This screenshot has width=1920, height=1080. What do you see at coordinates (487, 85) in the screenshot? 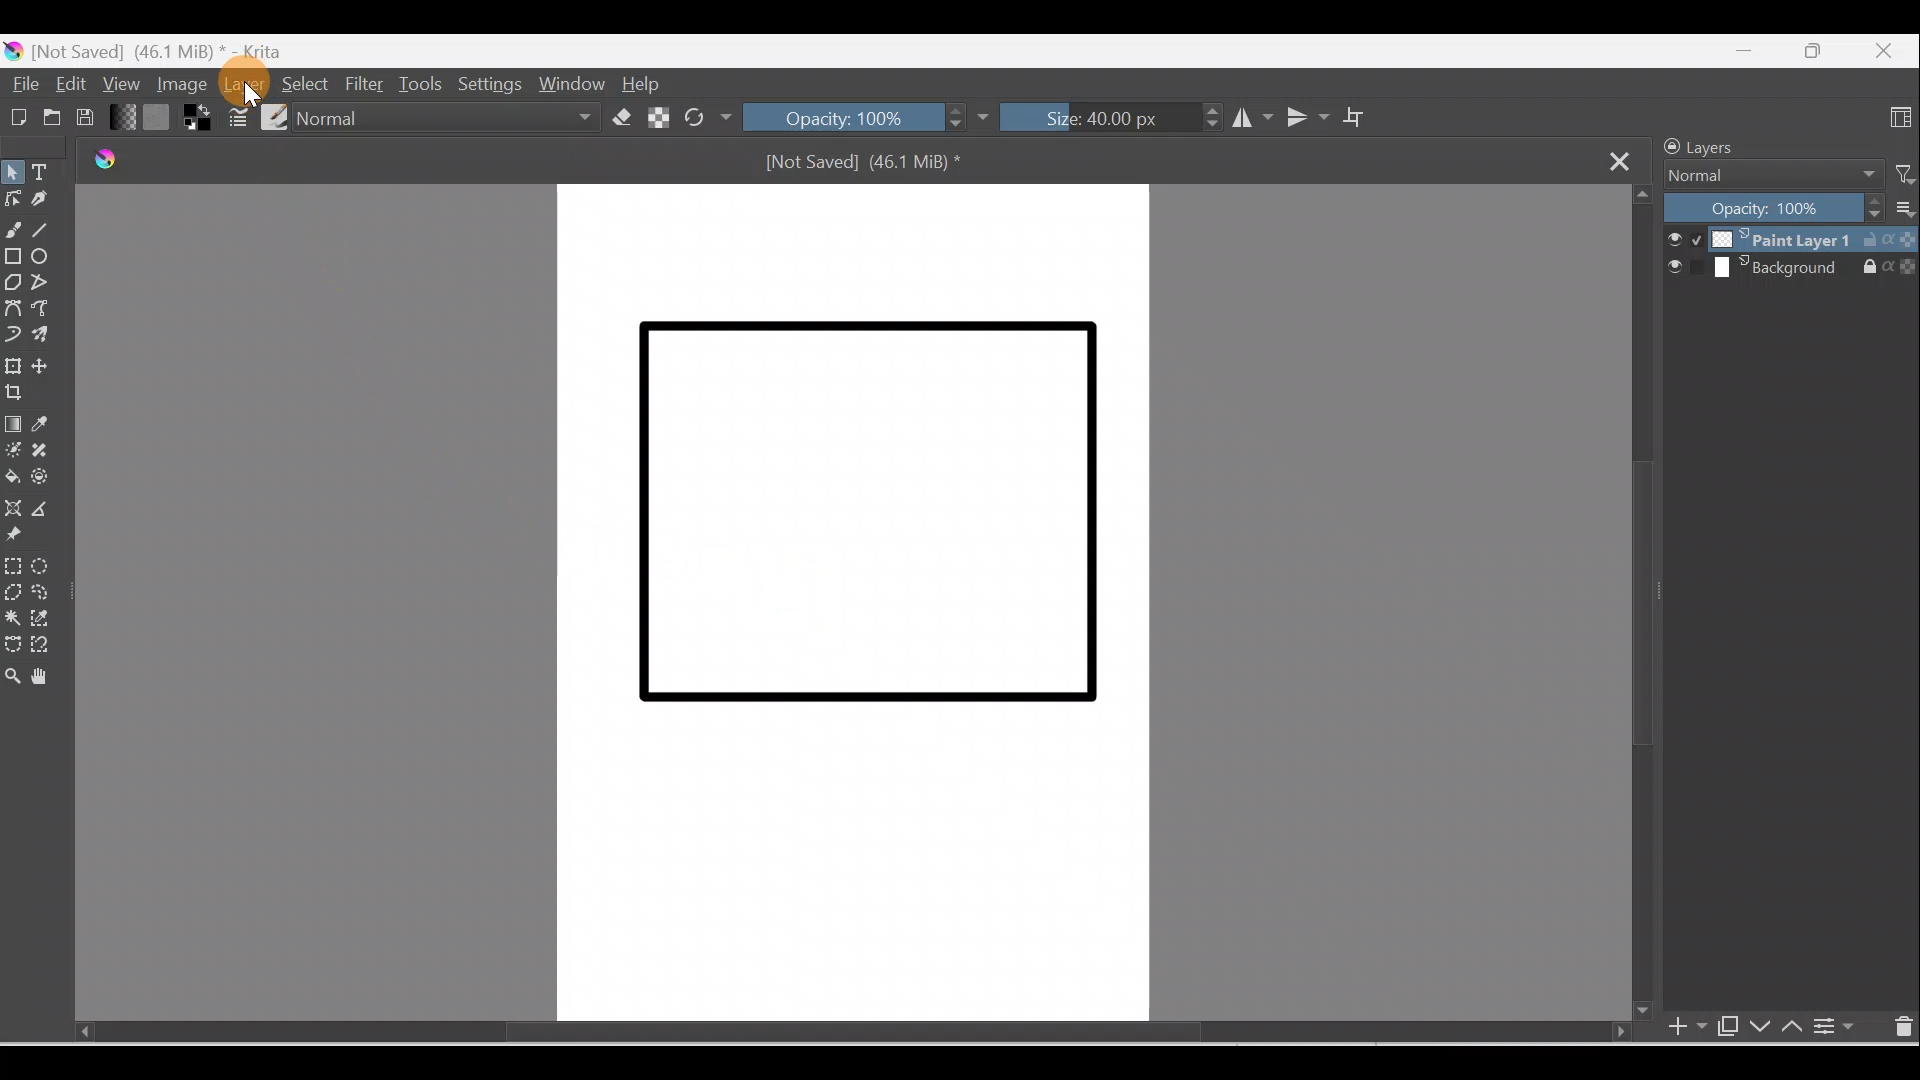
I see `Settings` at bounding box center [487, 85].